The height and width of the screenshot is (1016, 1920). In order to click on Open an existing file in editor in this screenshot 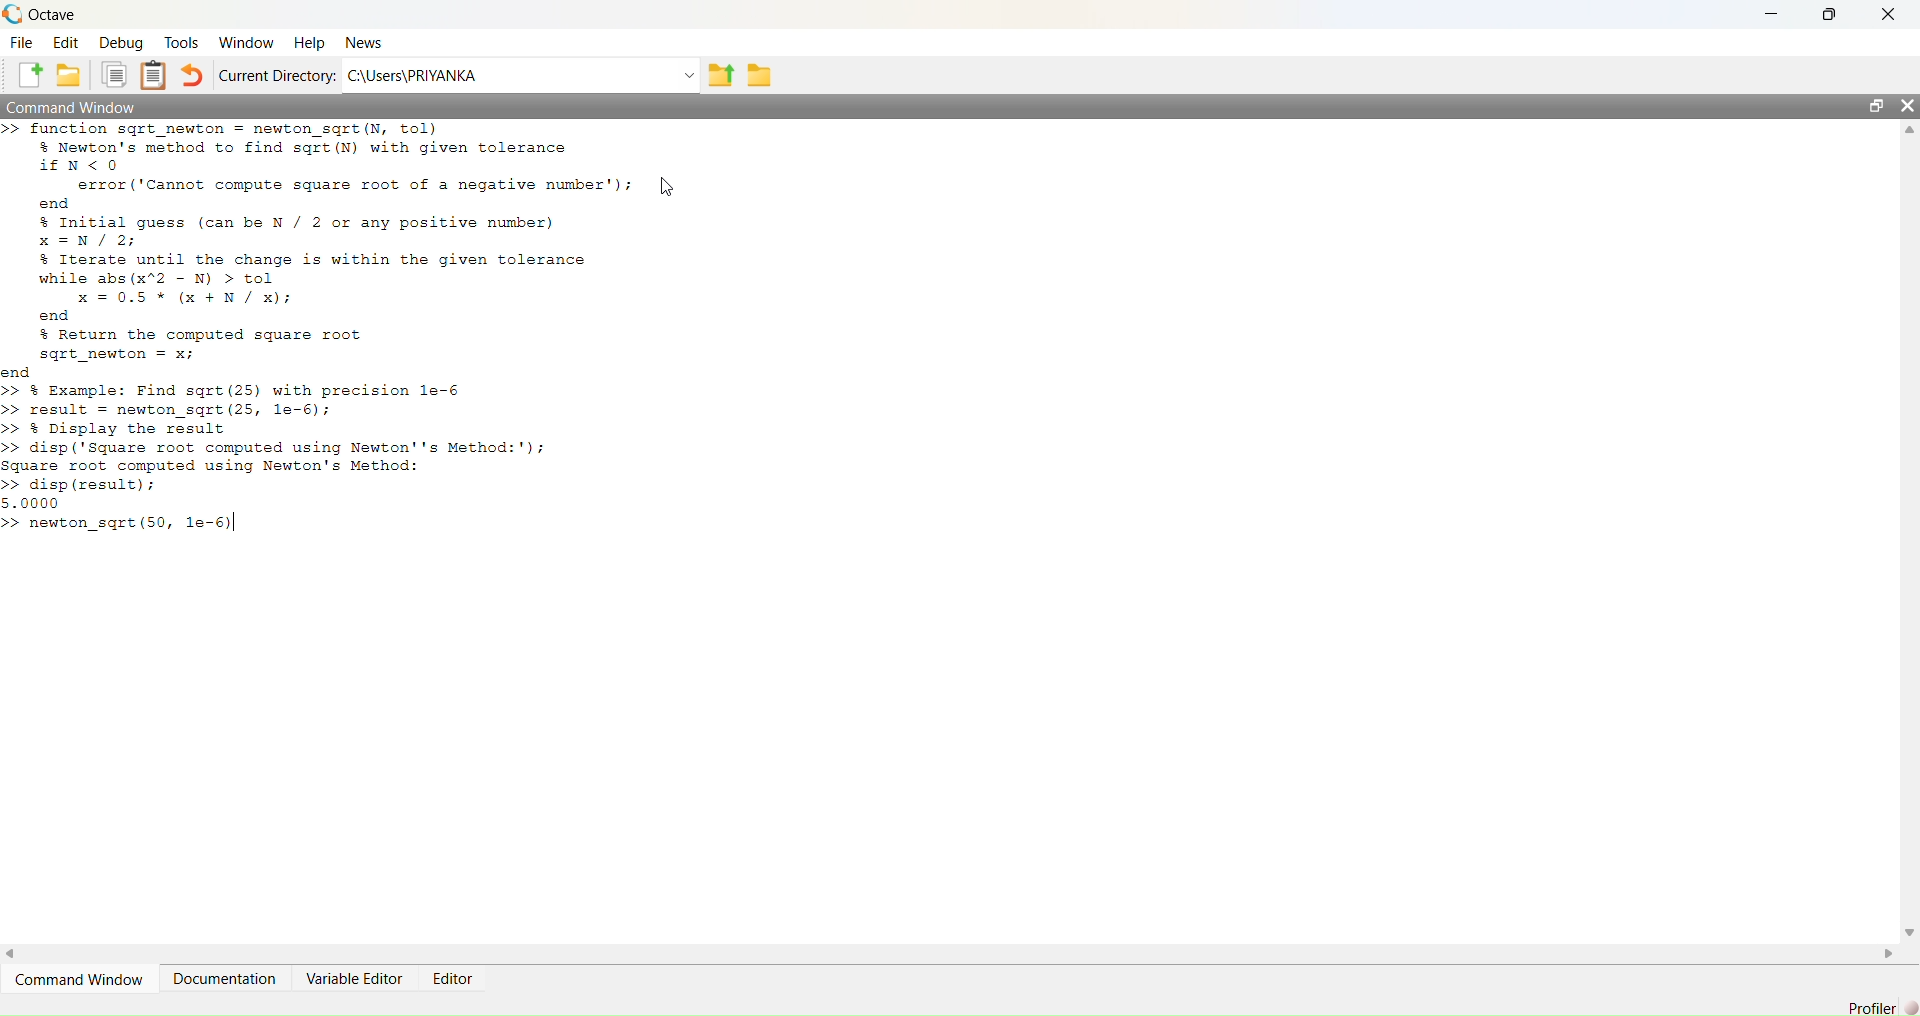, I will do `click(73, 75)`.